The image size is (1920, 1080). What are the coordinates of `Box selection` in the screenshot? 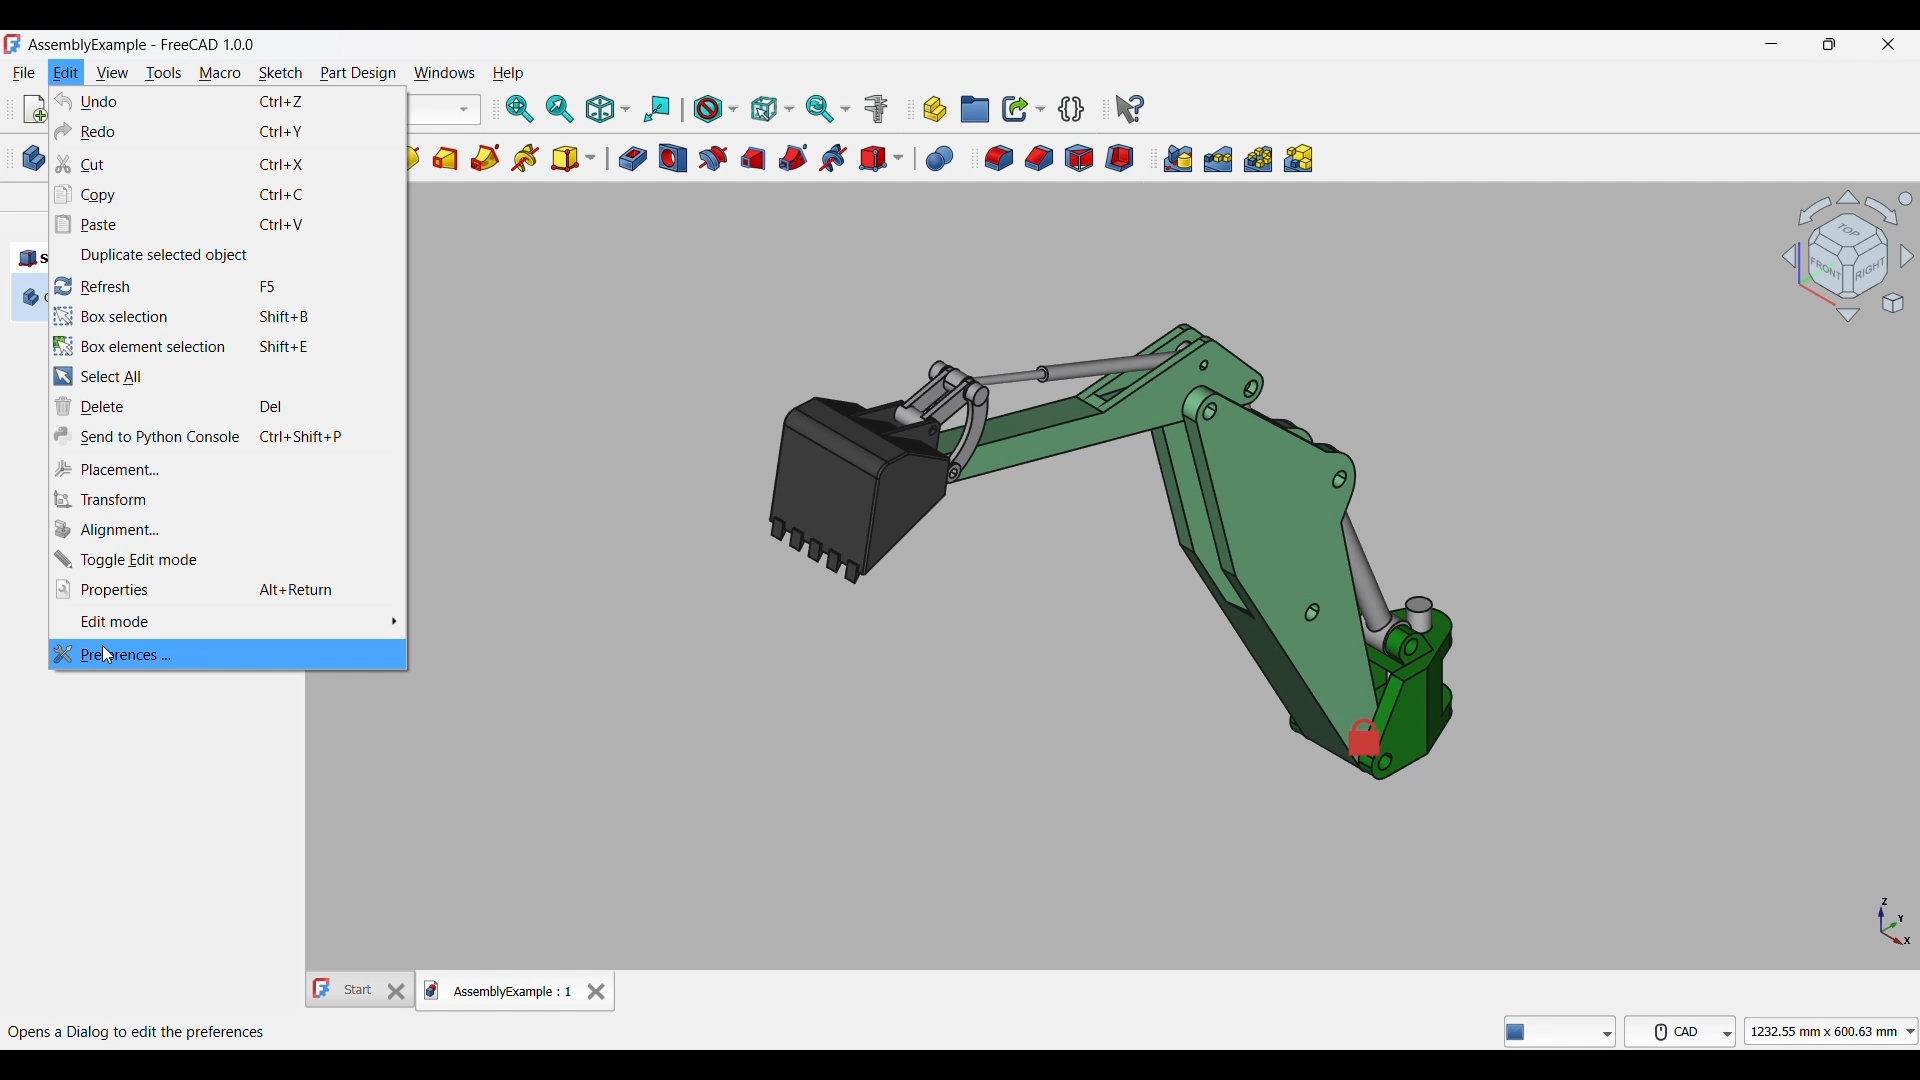 It's located at (228, 316).